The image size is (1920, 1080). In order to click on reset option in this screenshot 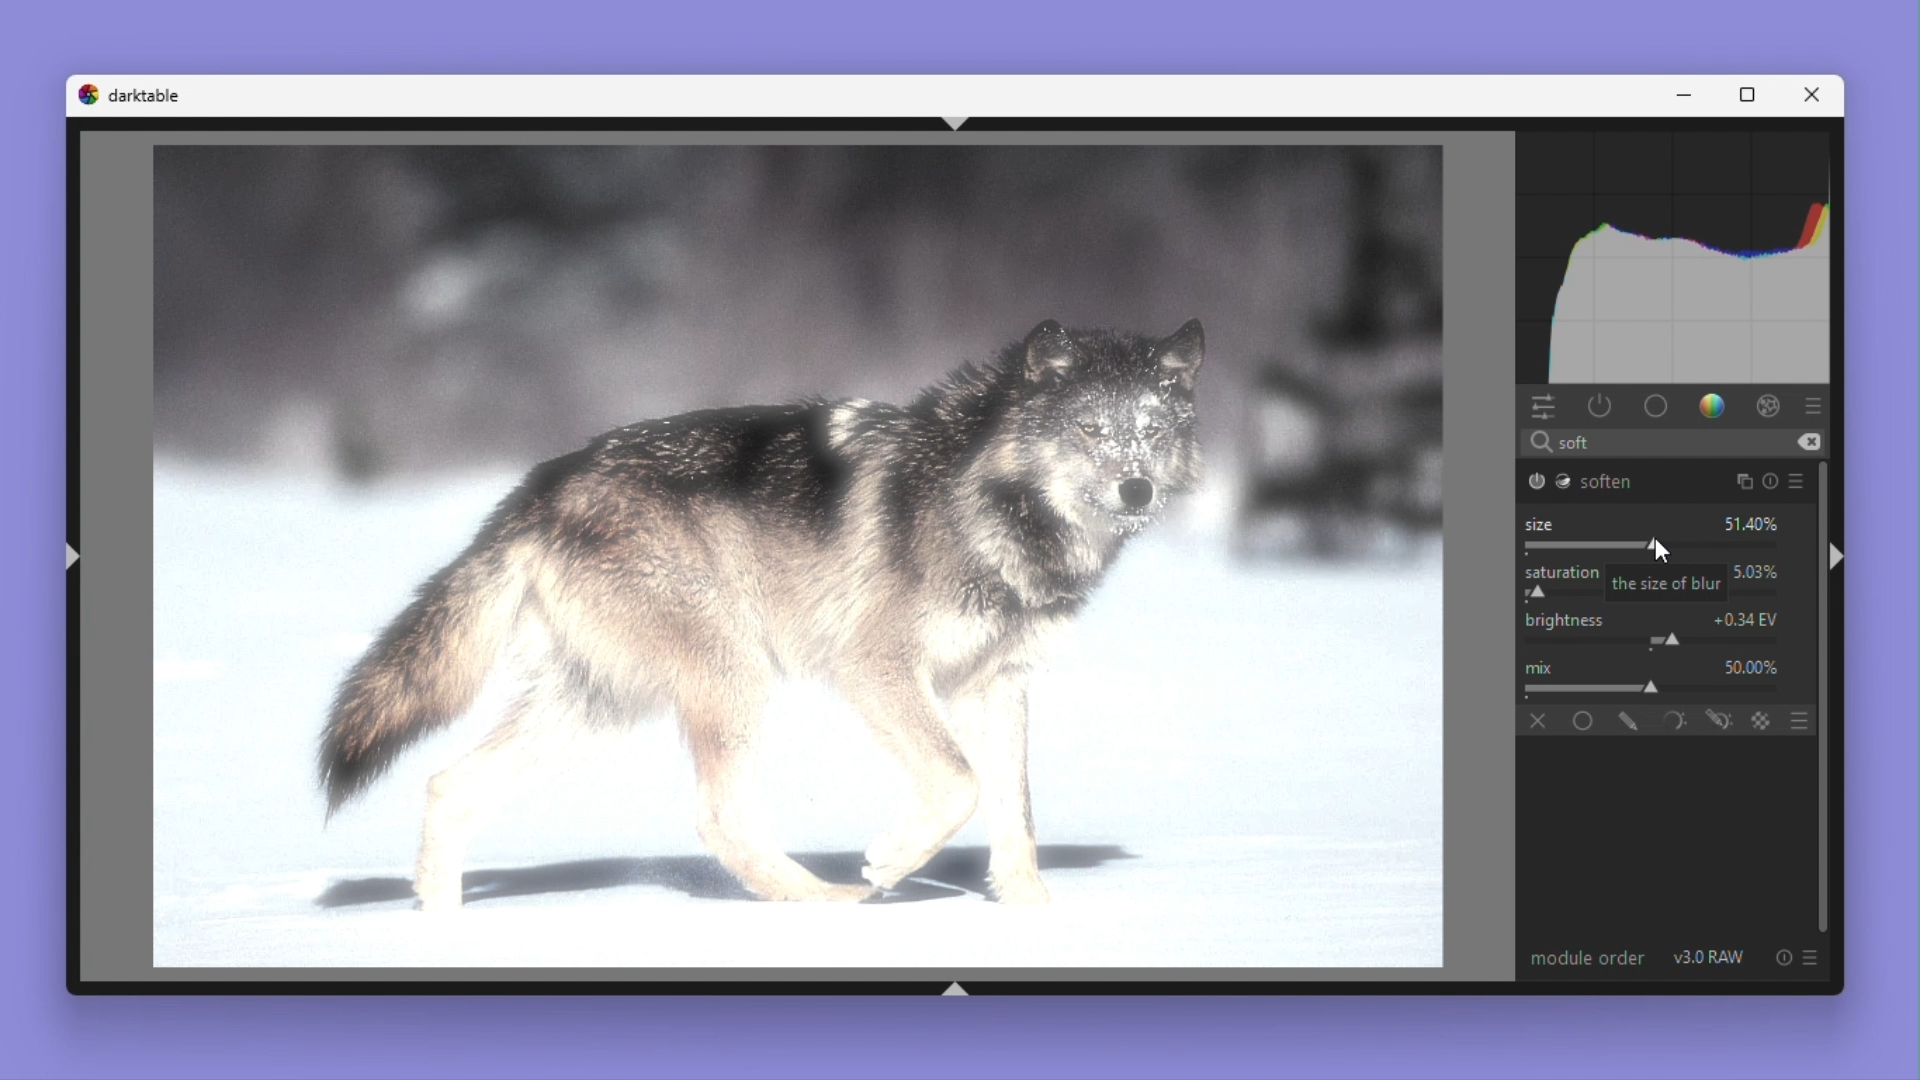, I will do `click(1778, 957)`.